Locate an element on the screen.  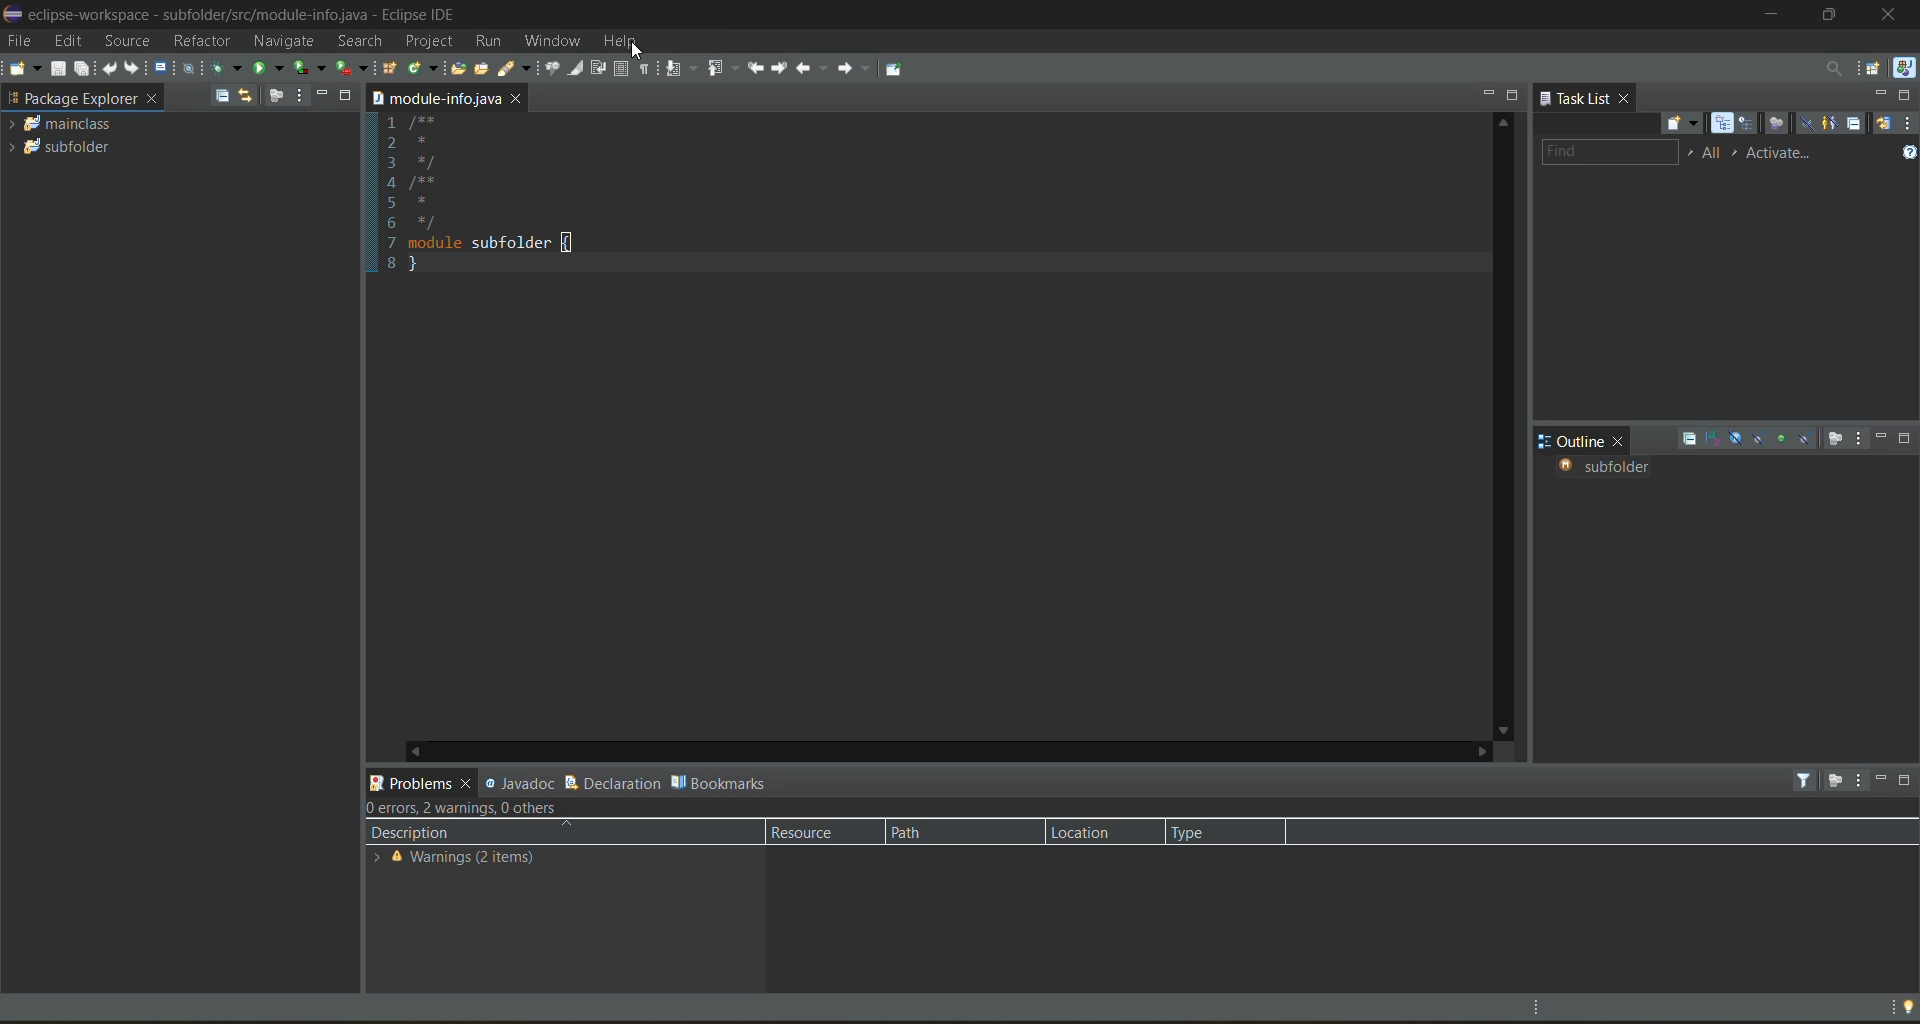
find is located at coordinates (1607, 151).